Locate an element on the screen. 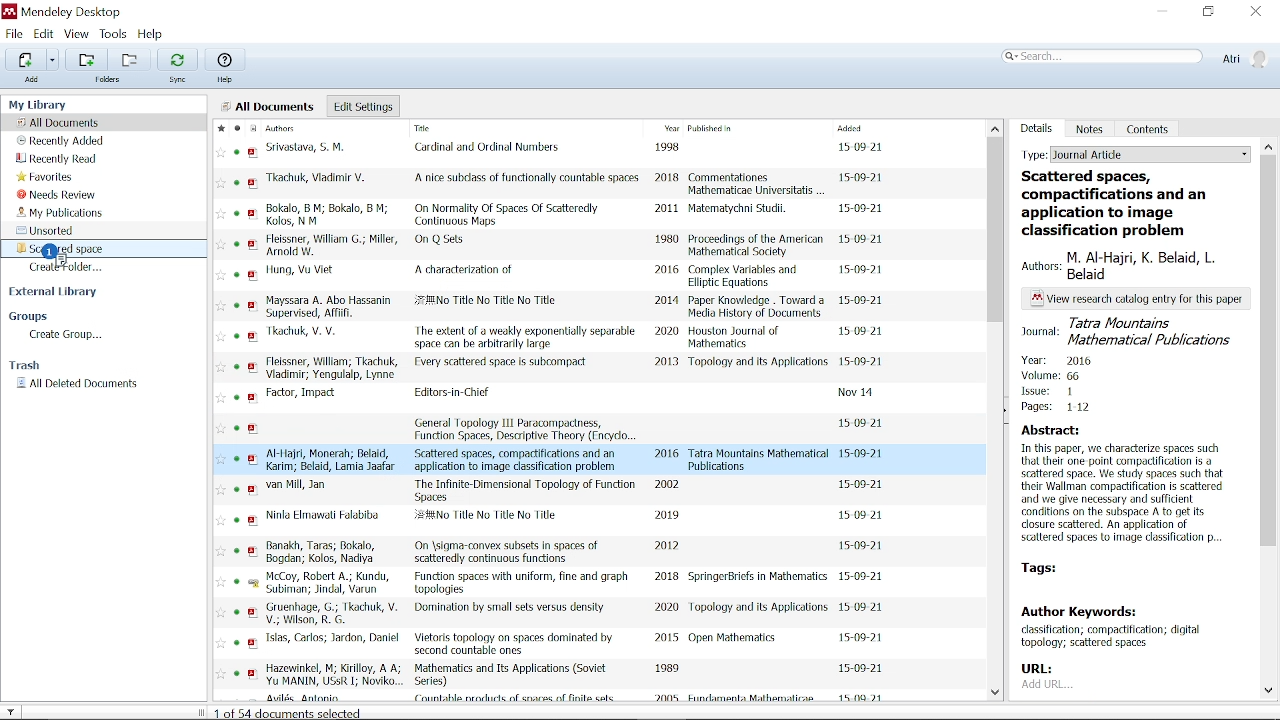 Image resolution: width=1280 pixels, height=720 pixels.  is located at coordinates (1038, 130).